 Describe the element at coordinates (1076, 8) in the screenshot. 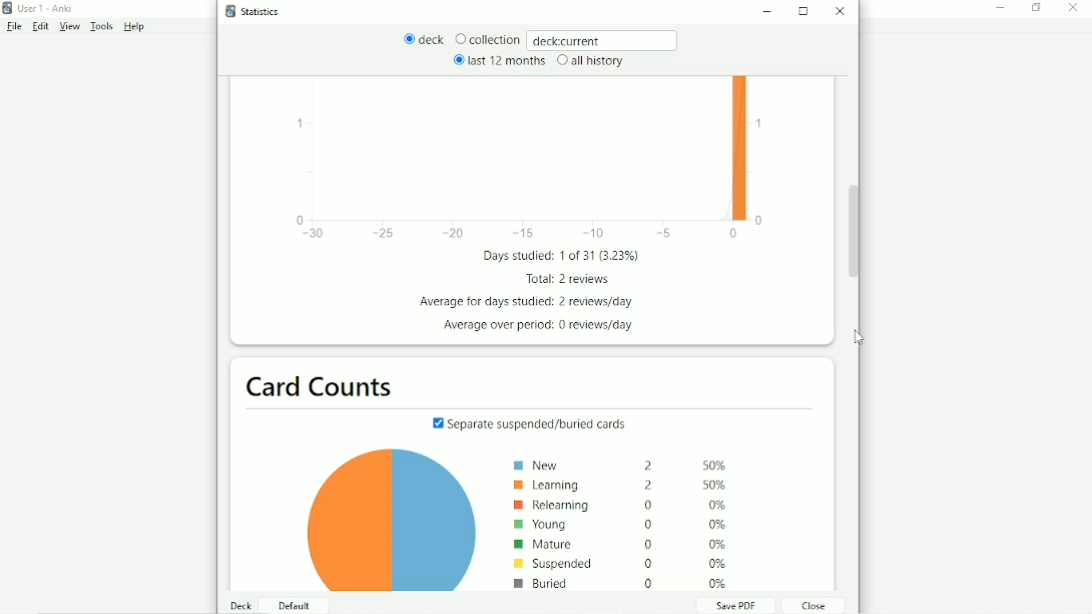

I see `Close` at that location.